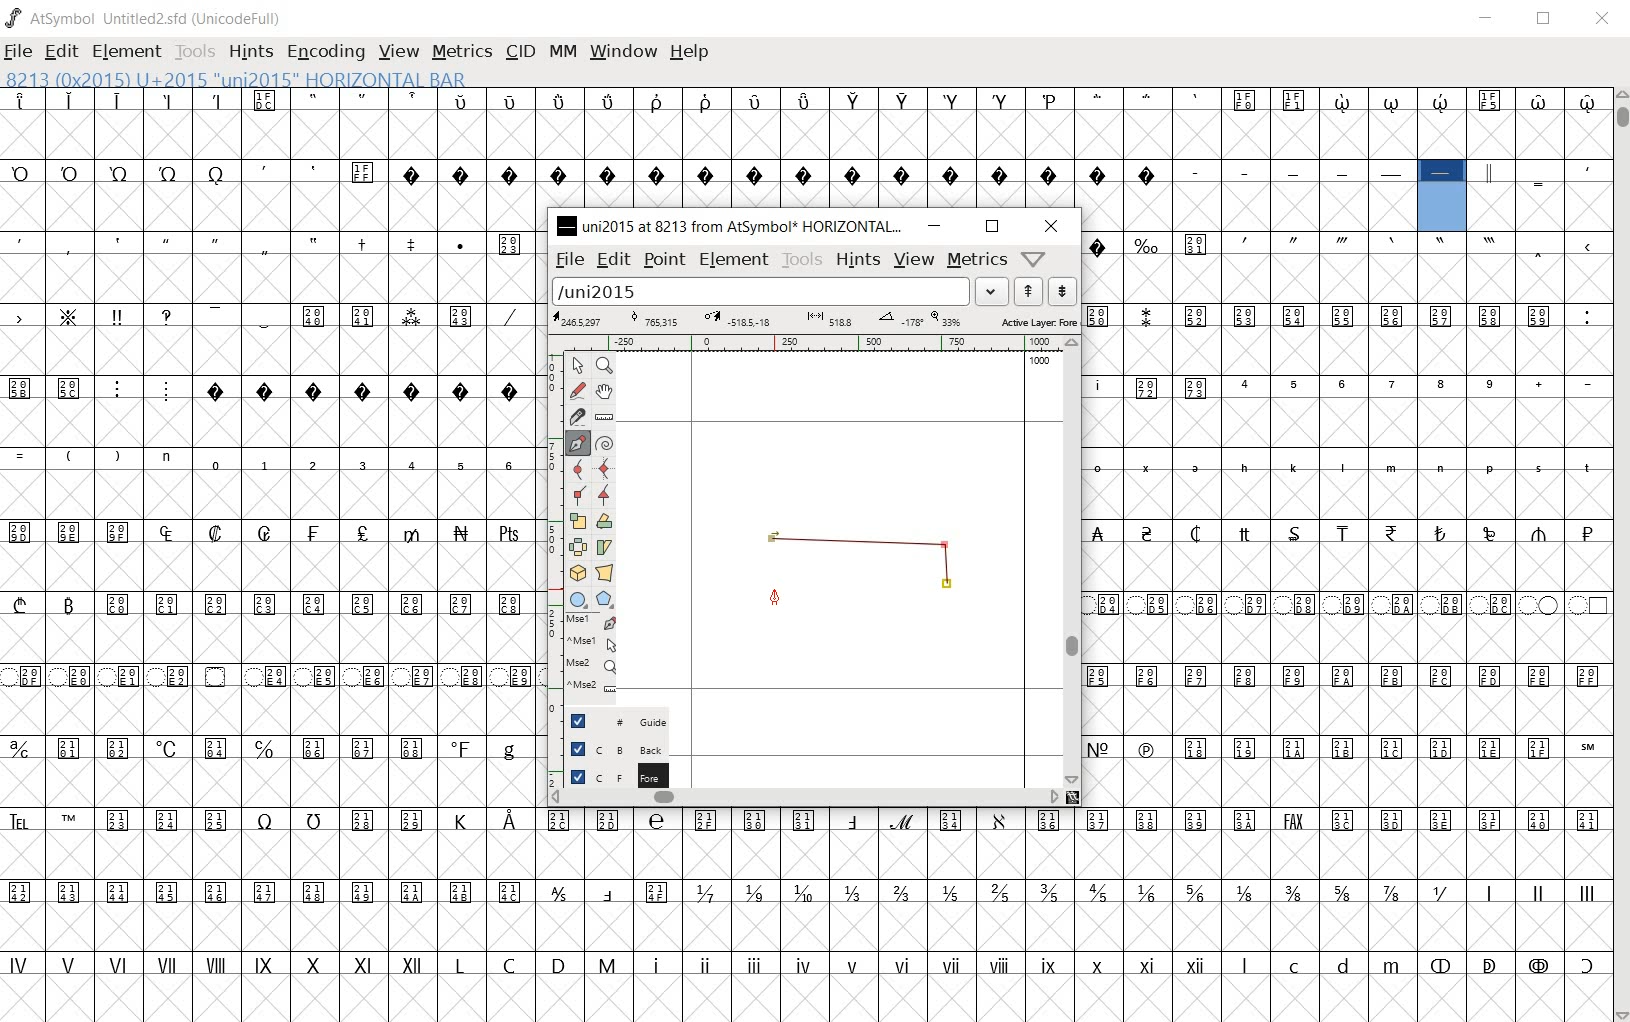 The height and width of the screenshot is (1022, 1630). I want to click on CLOSE, so click(1604, 22).